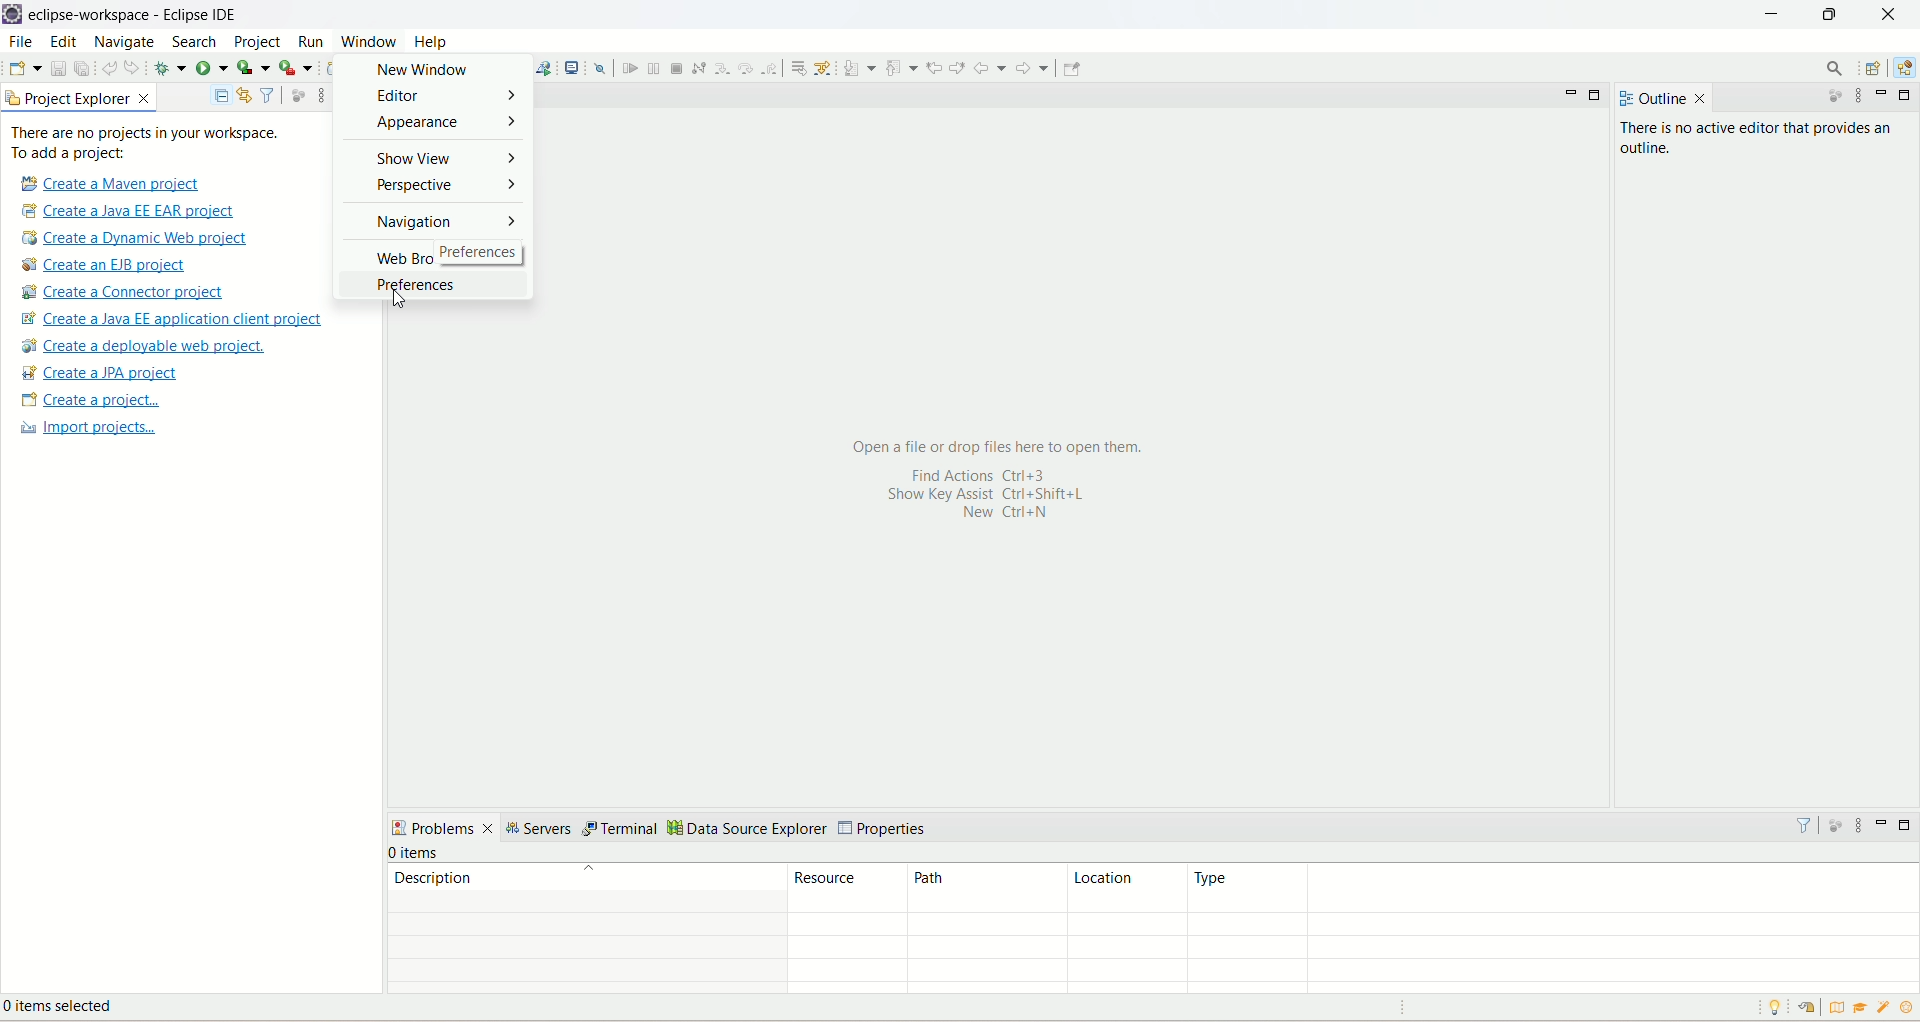  I want to click on minimize, so click(1771, 16).